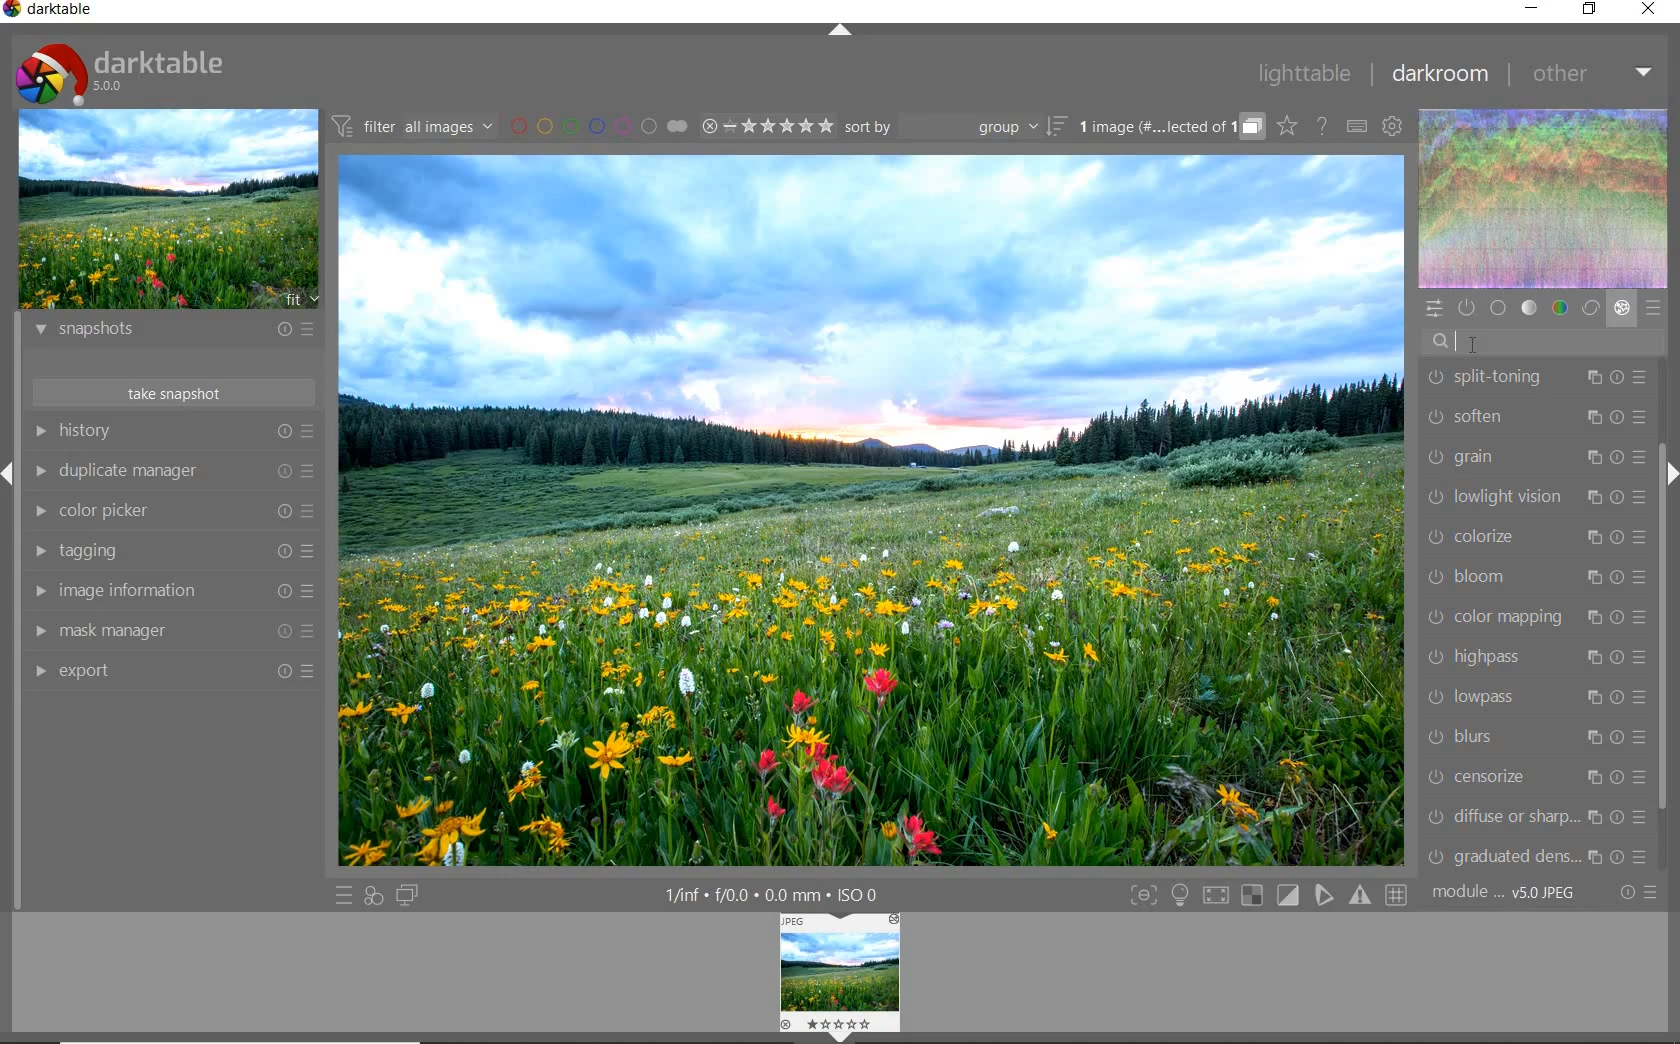 The height and width of the screenshot is (1044, 1680). What do you see at coordinates (1650, 9) in the screenshot?
I see `close` at bounding box center [1650, 9].